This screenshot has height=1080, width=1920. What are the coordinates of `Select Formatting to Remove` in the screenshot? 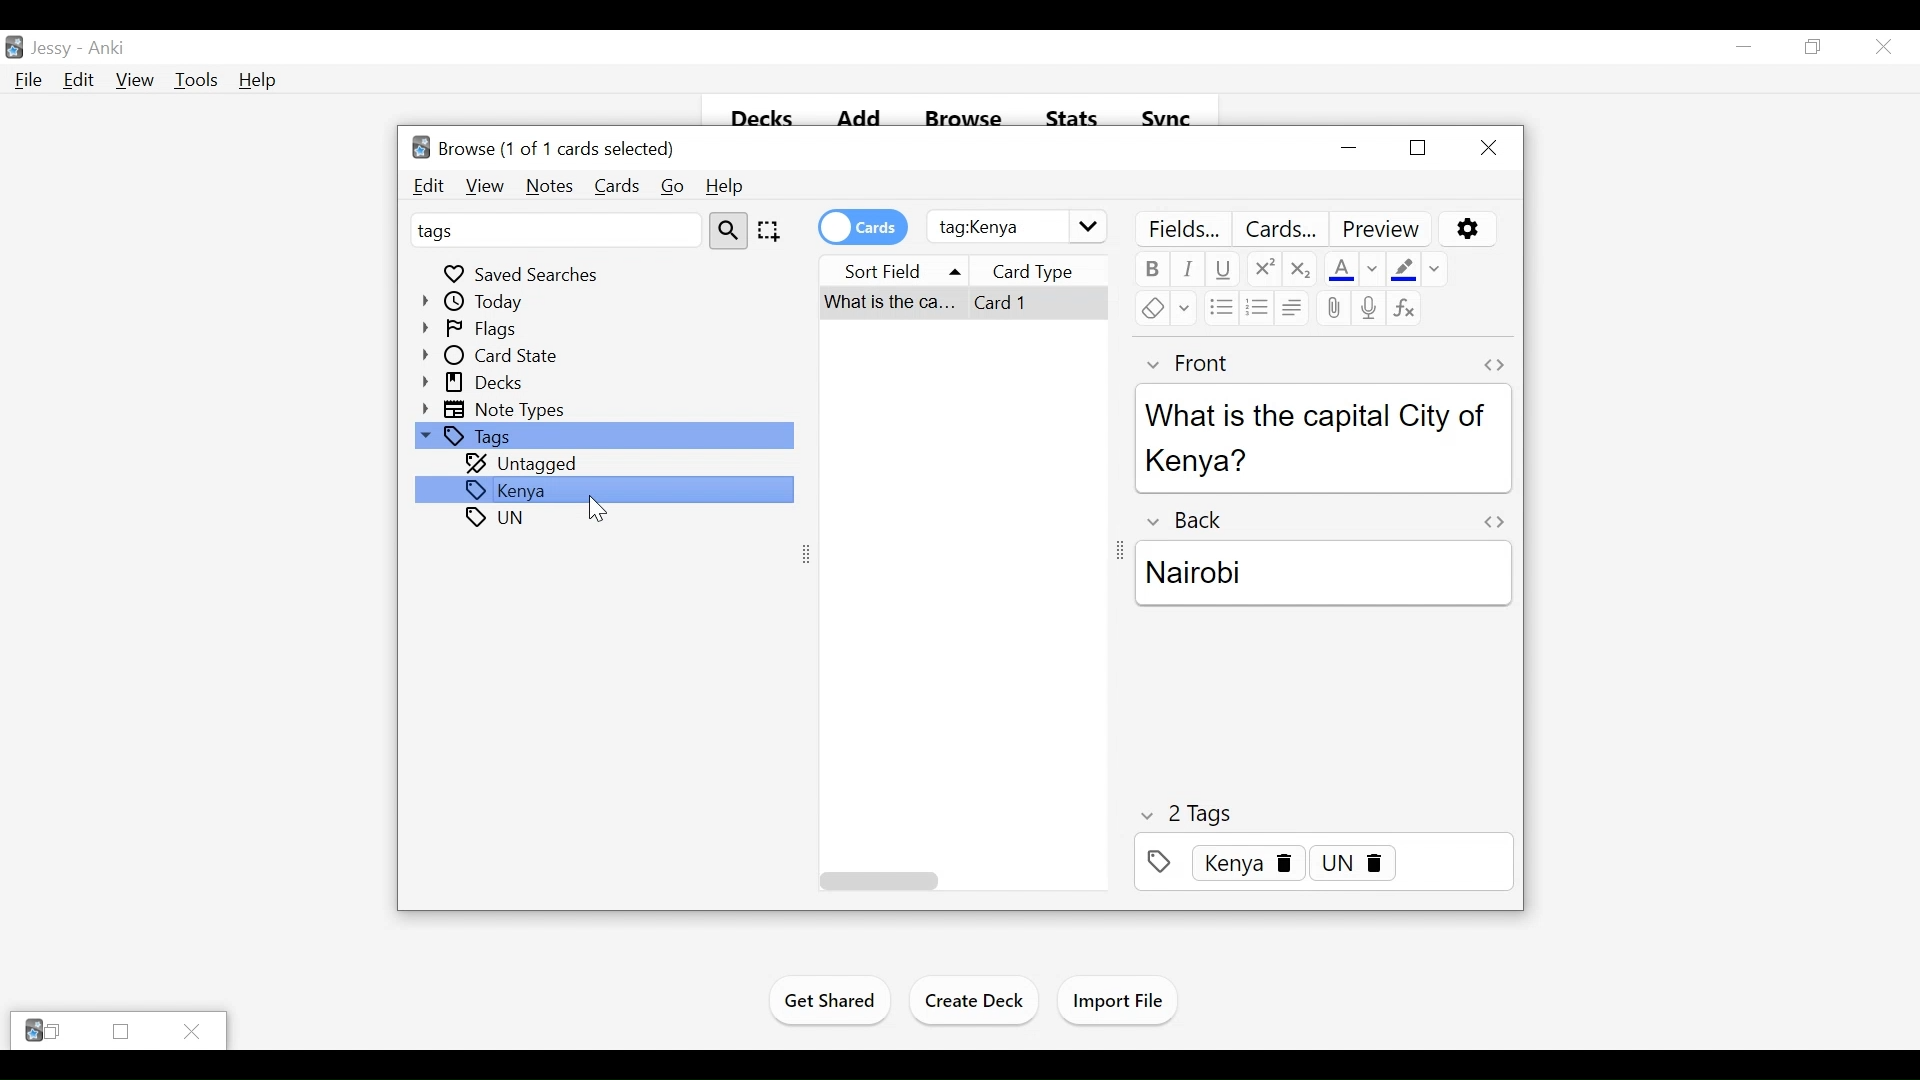 It's located at (1436, 267).